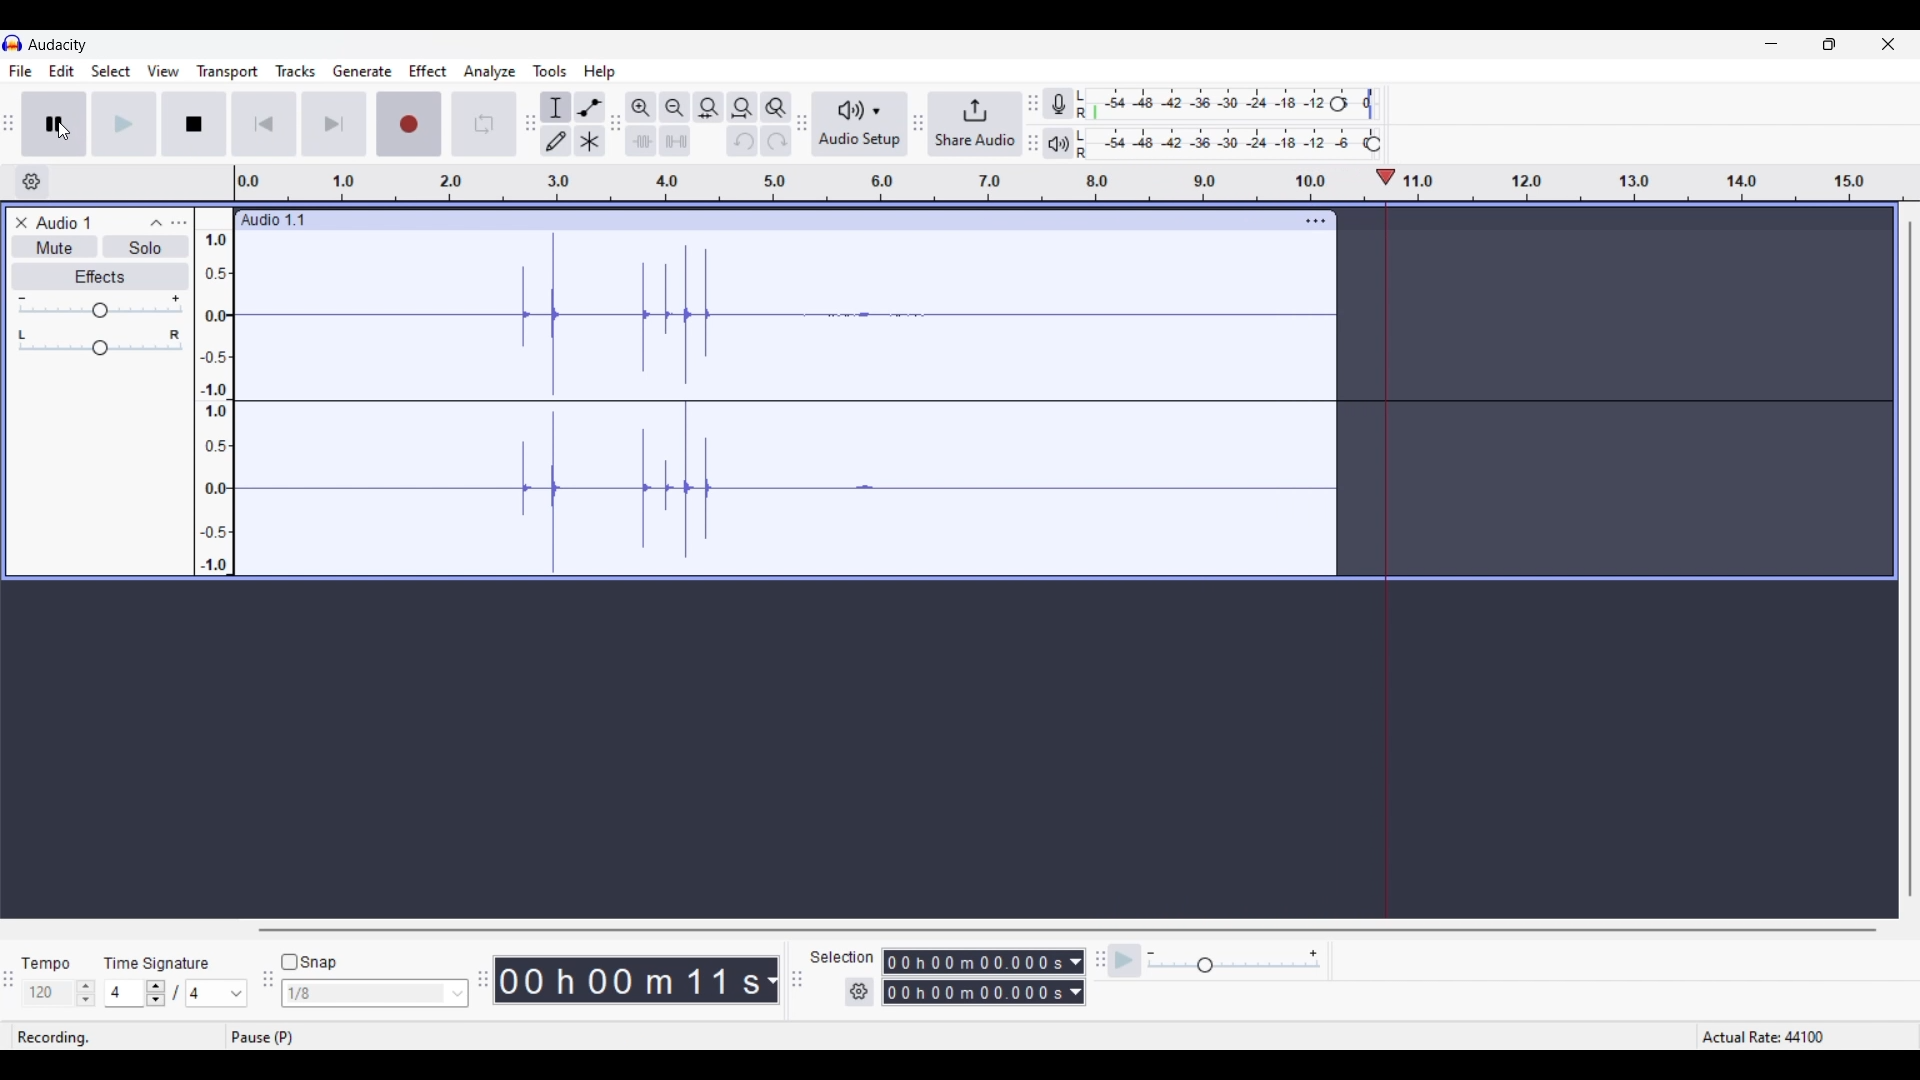 This screenshot has height=1080, width=1920. Describe the element at coordinates (328, 124) in the screenshot. I see `Skip/Select to end` at that location.